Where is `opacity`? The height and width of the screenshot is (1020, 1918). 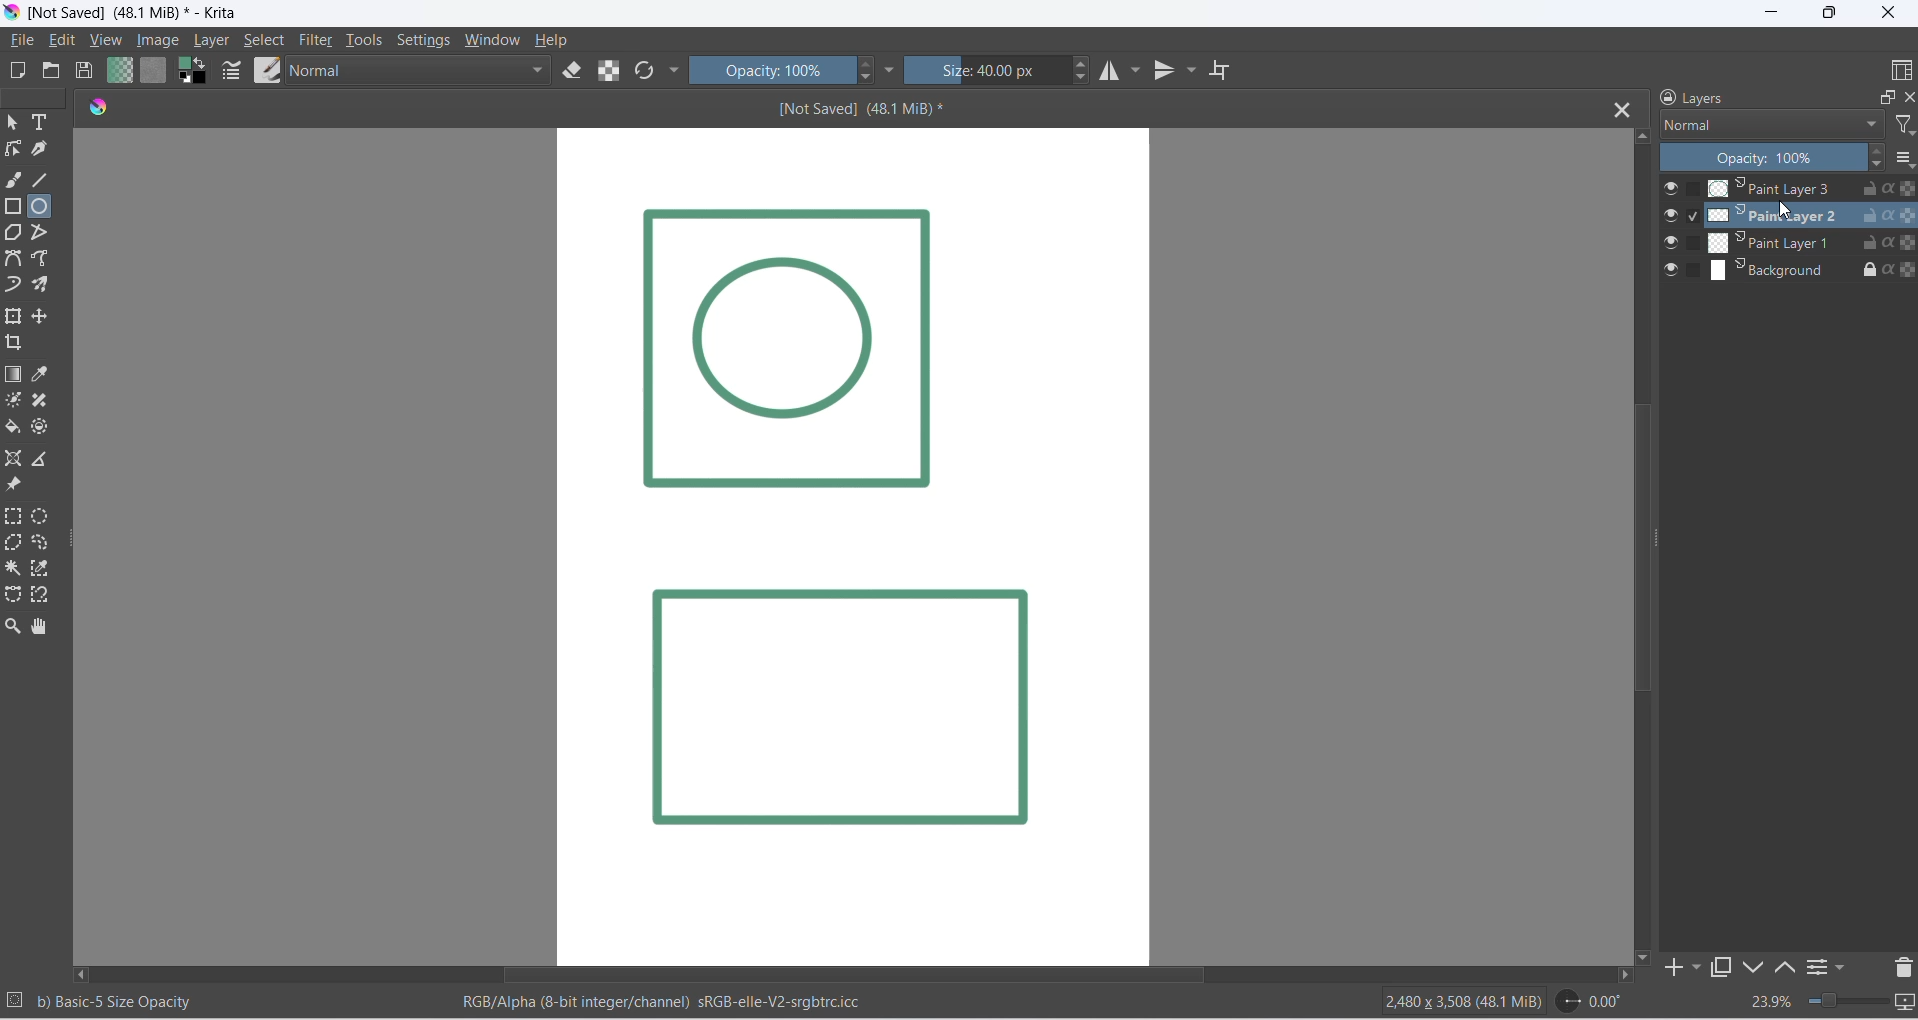 opacity is located at coordinates (767, 71).